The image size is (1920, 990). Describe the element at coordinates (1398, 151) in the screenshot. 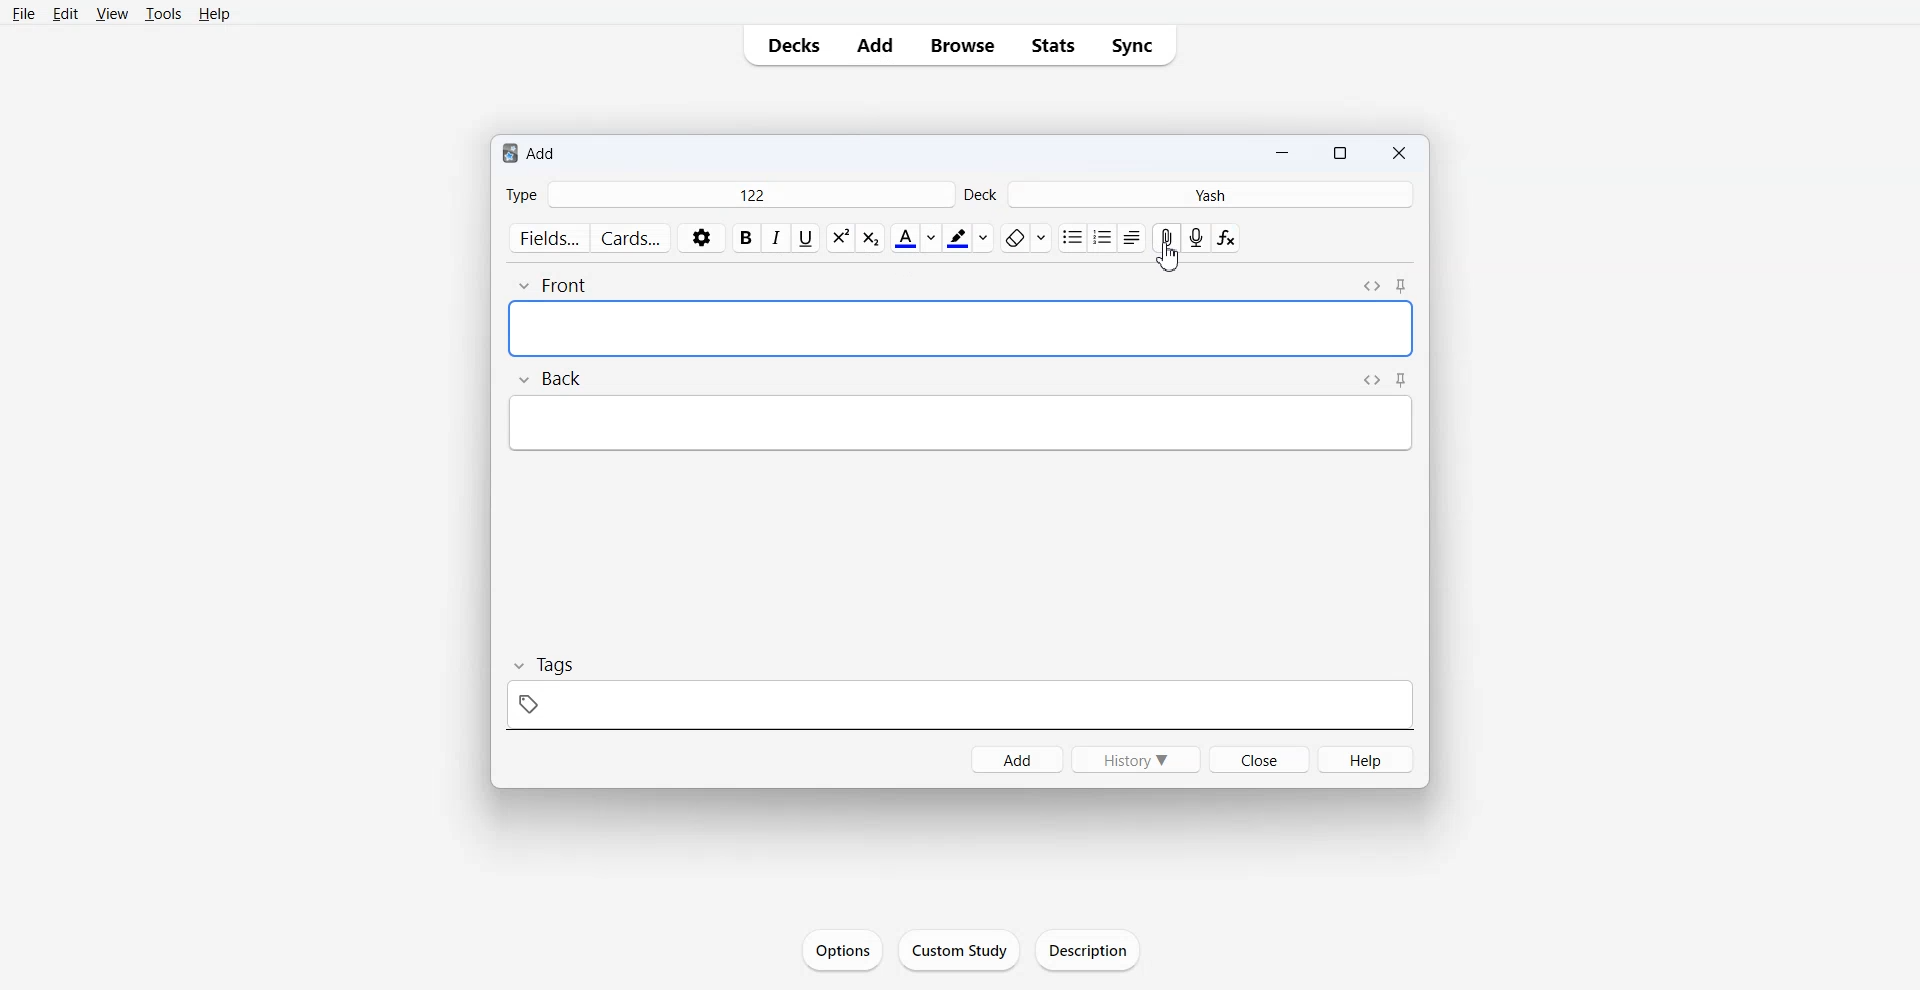

I see `Close` at that location.